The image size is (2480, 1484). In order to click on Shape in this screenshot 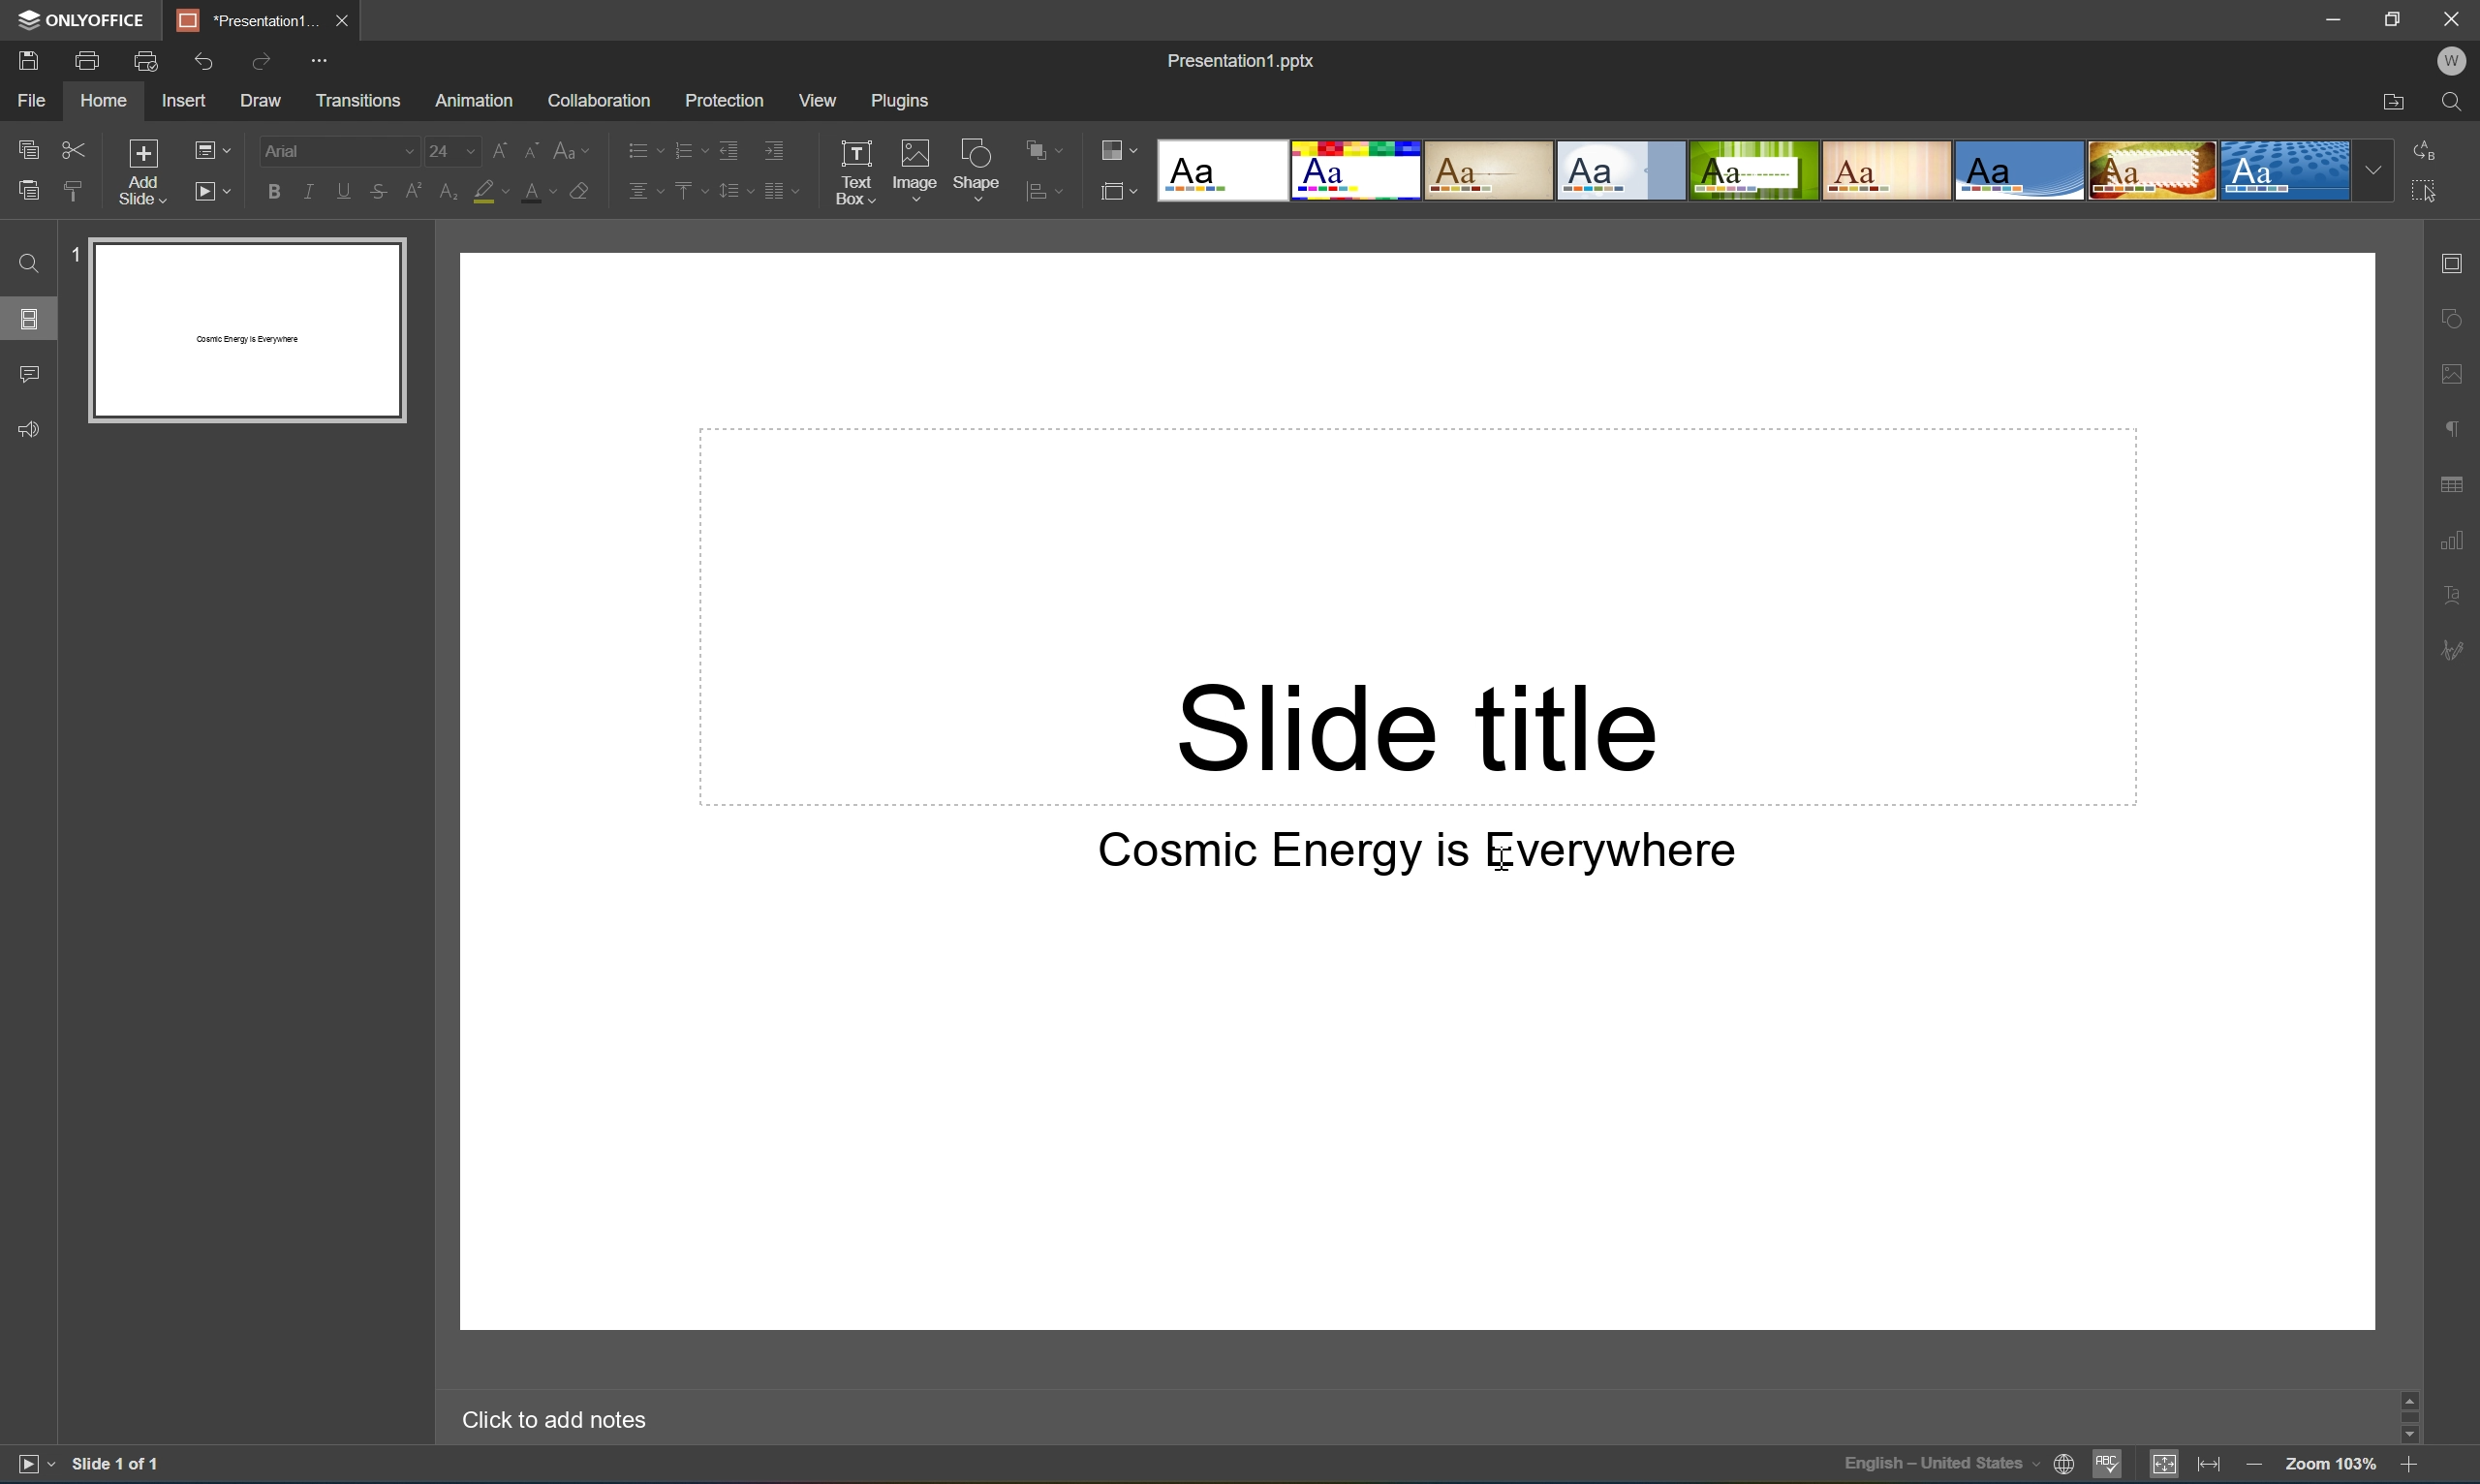, I will do `click(977, 167)`.